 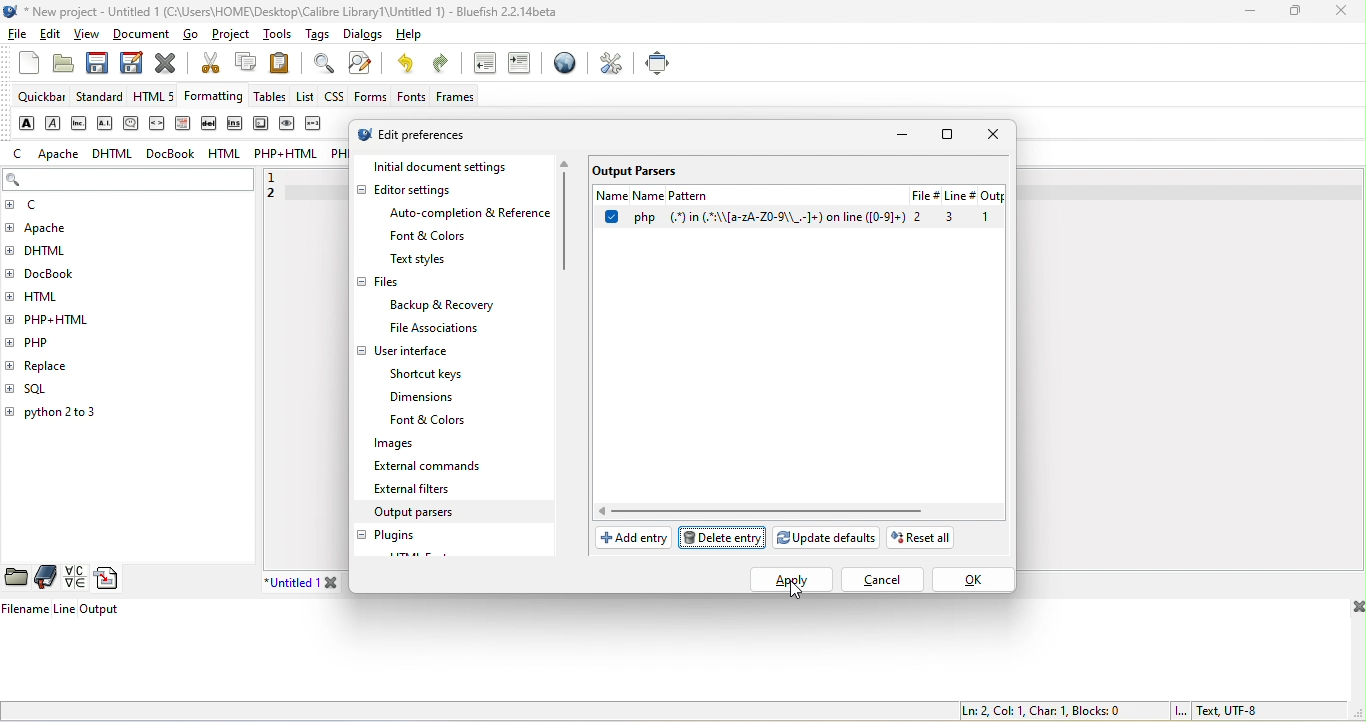 What do you see at coordinates (305, 96) in the screenshot?
I see `list` at bounding box center [305, 96].